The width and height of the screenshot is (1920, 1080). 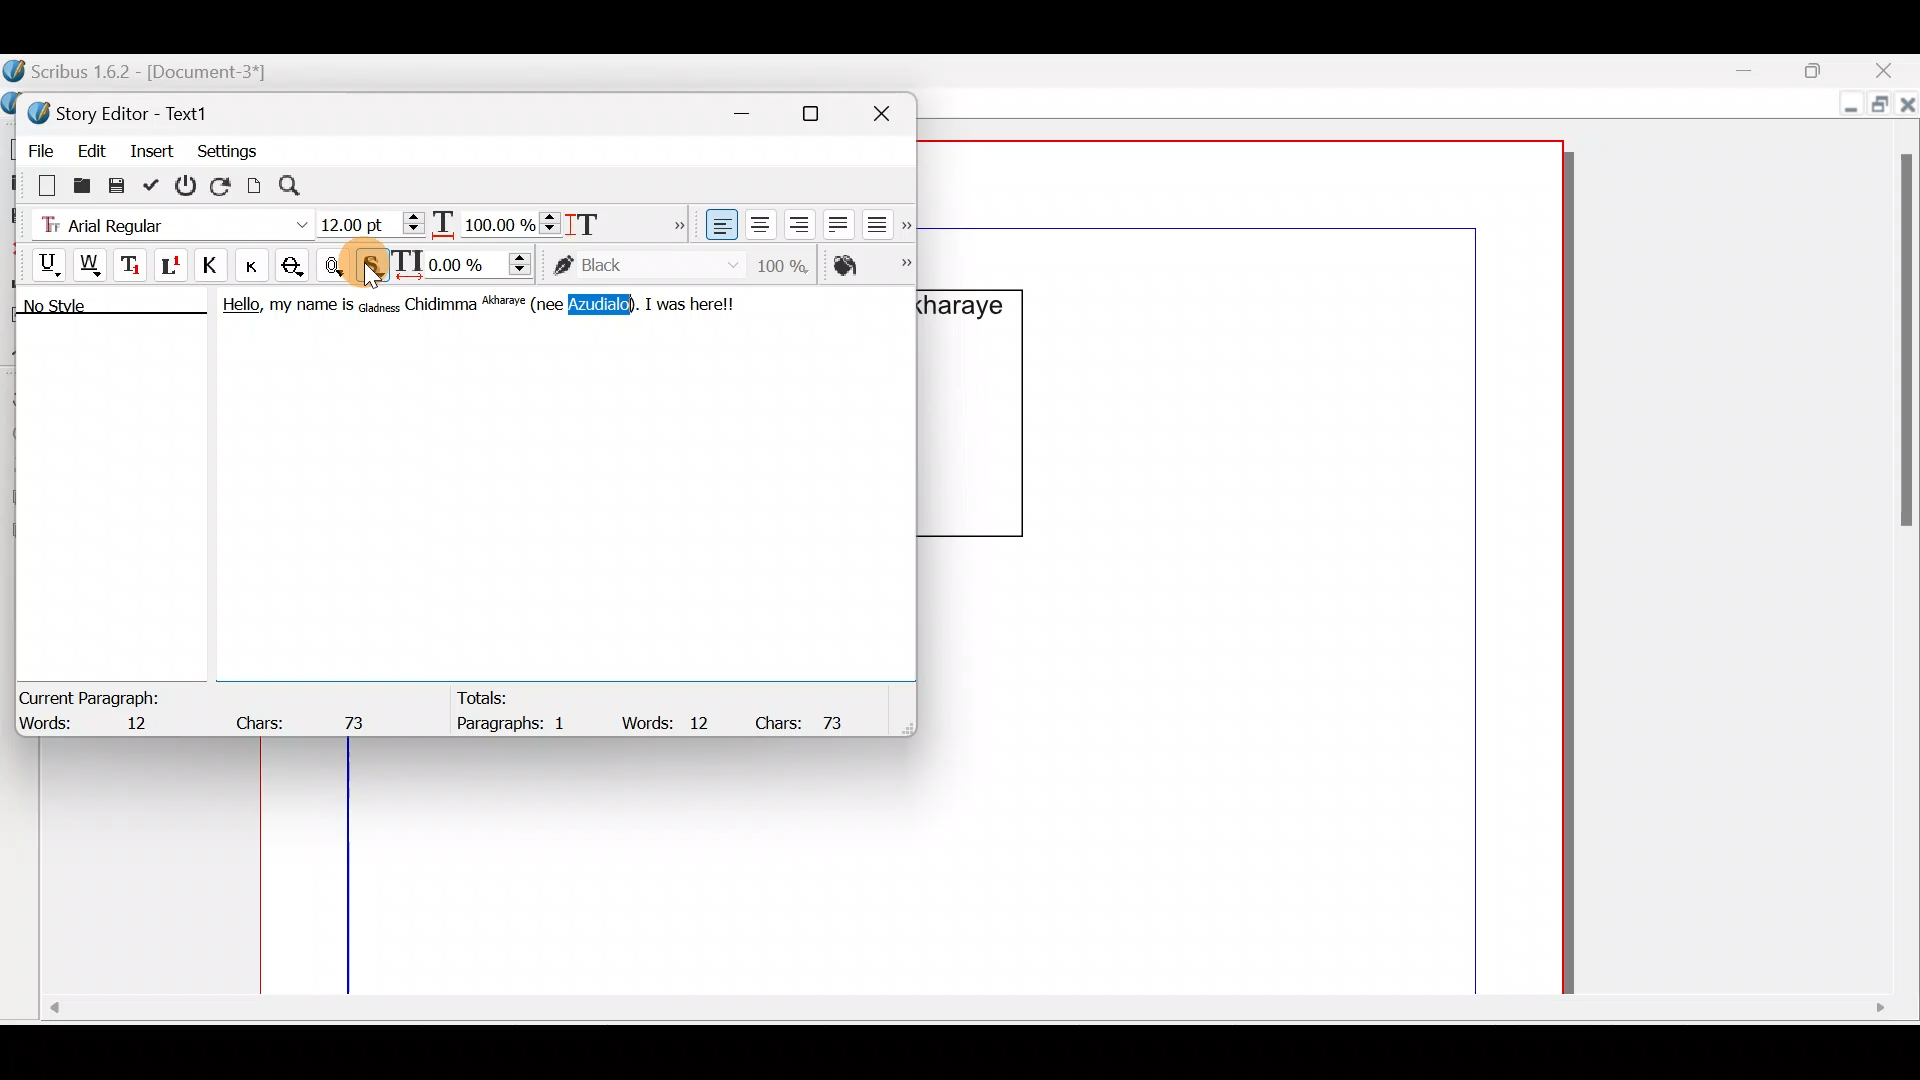 What do you see at coordinates (259, 265) in the screenshot?
I see `` at bounding box center [259, 265].